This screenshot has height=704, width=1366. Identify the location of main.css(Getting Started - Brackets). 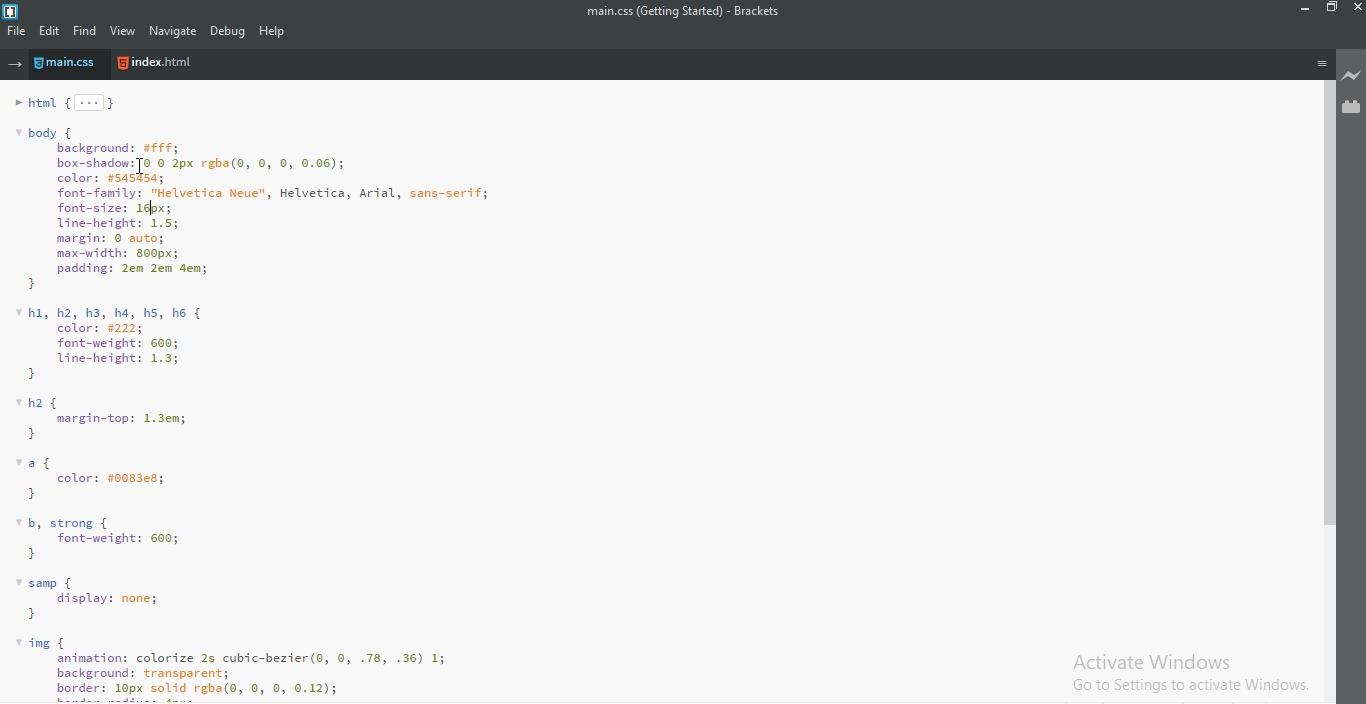
(682, 12).